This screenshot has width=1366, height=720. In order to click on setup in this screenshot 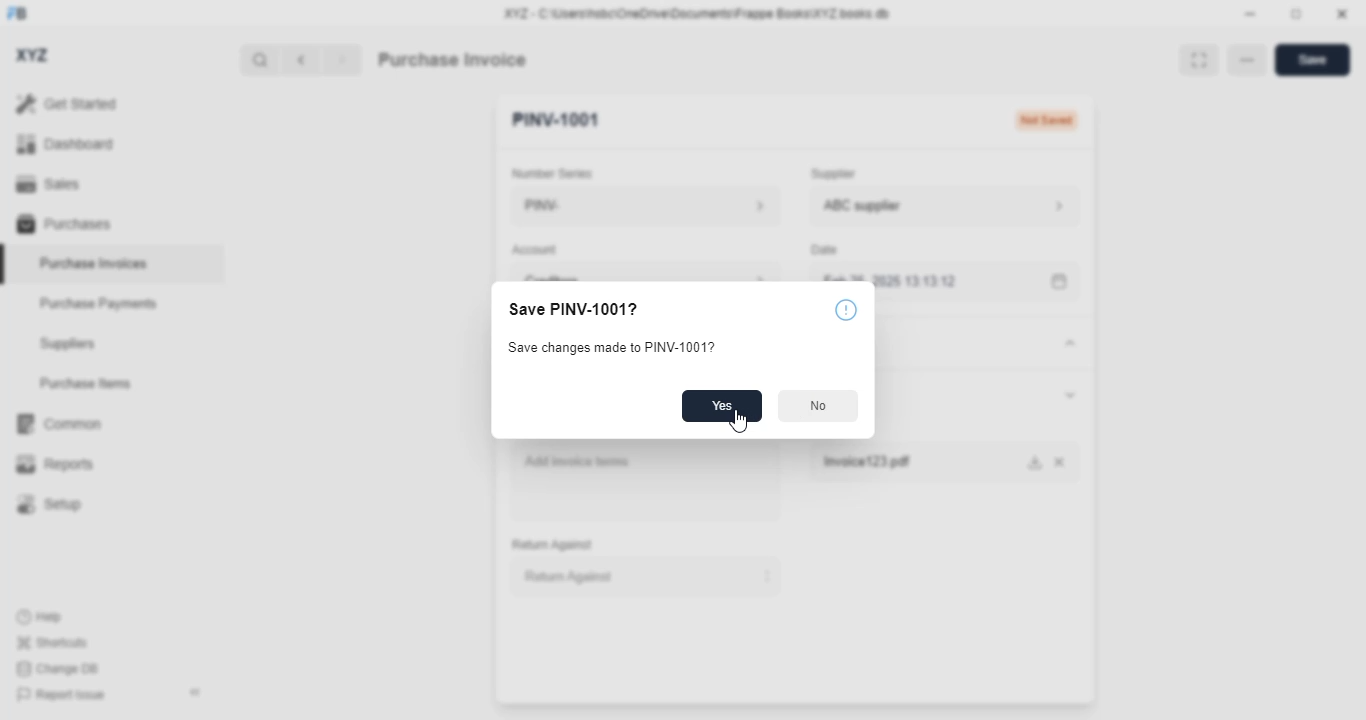, I will do `click(47, 505)`.